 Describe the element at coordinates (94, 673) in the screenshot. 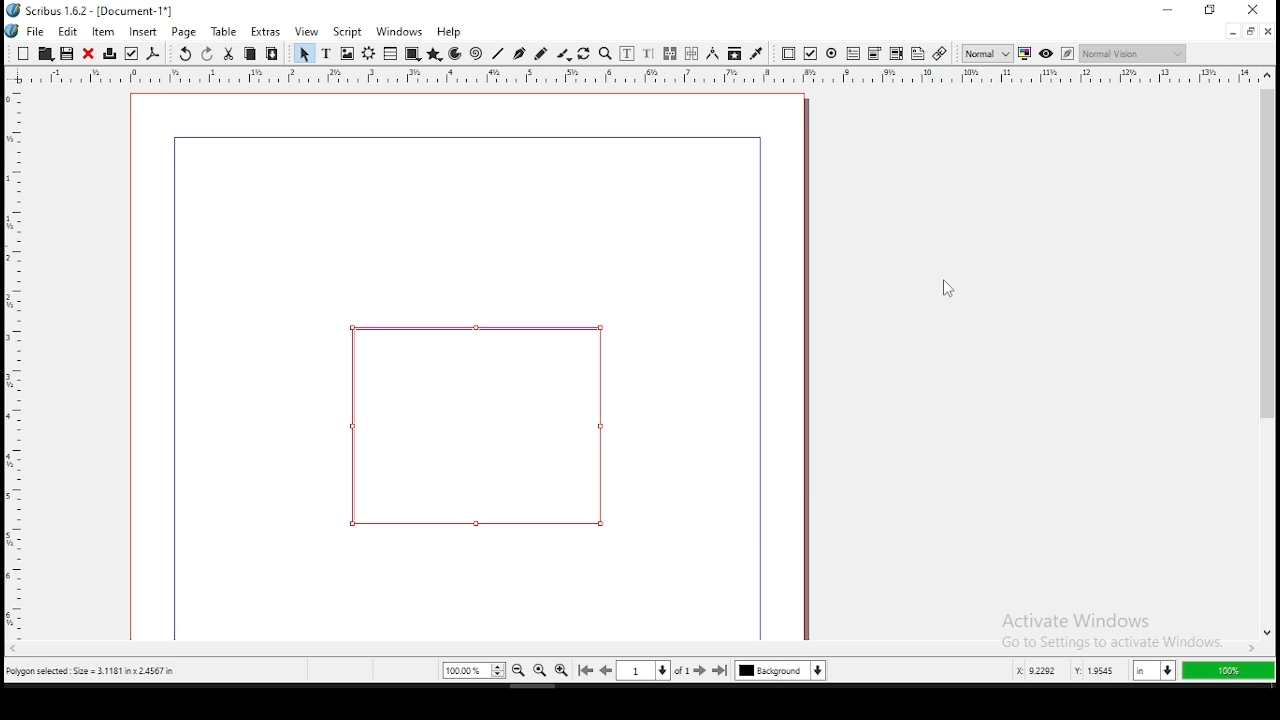

I see `polygon selected size= 3.1181 inch x 2.4567 in` at that location.